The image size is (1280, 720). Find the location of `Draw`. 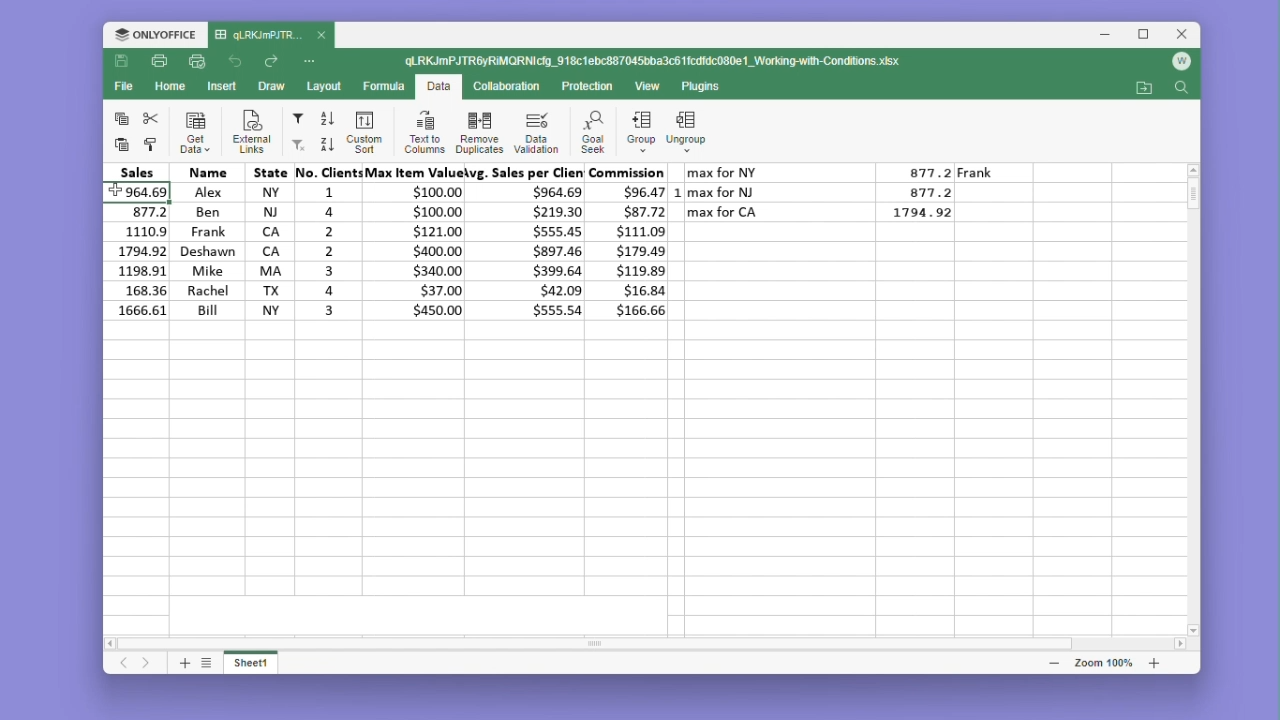

Draw is located at coordinates (270, 87).